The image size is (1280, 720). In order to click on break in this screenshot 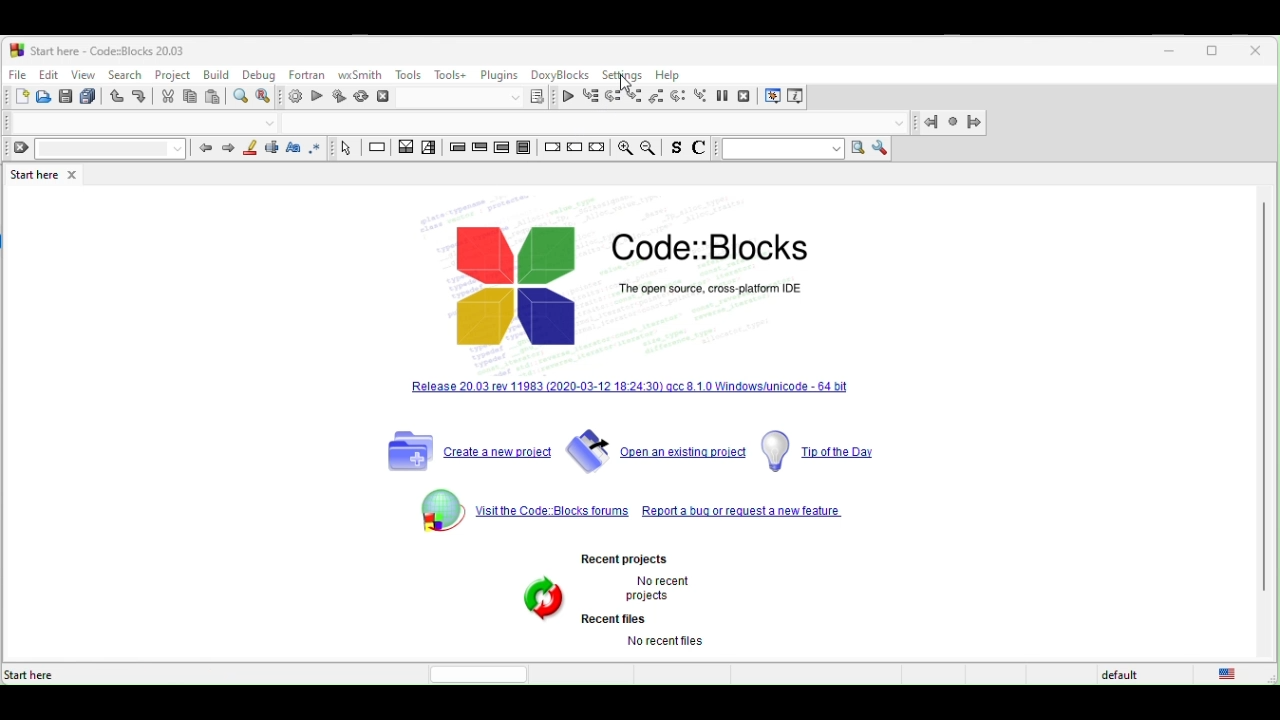, I will do `click(553, 148)`.